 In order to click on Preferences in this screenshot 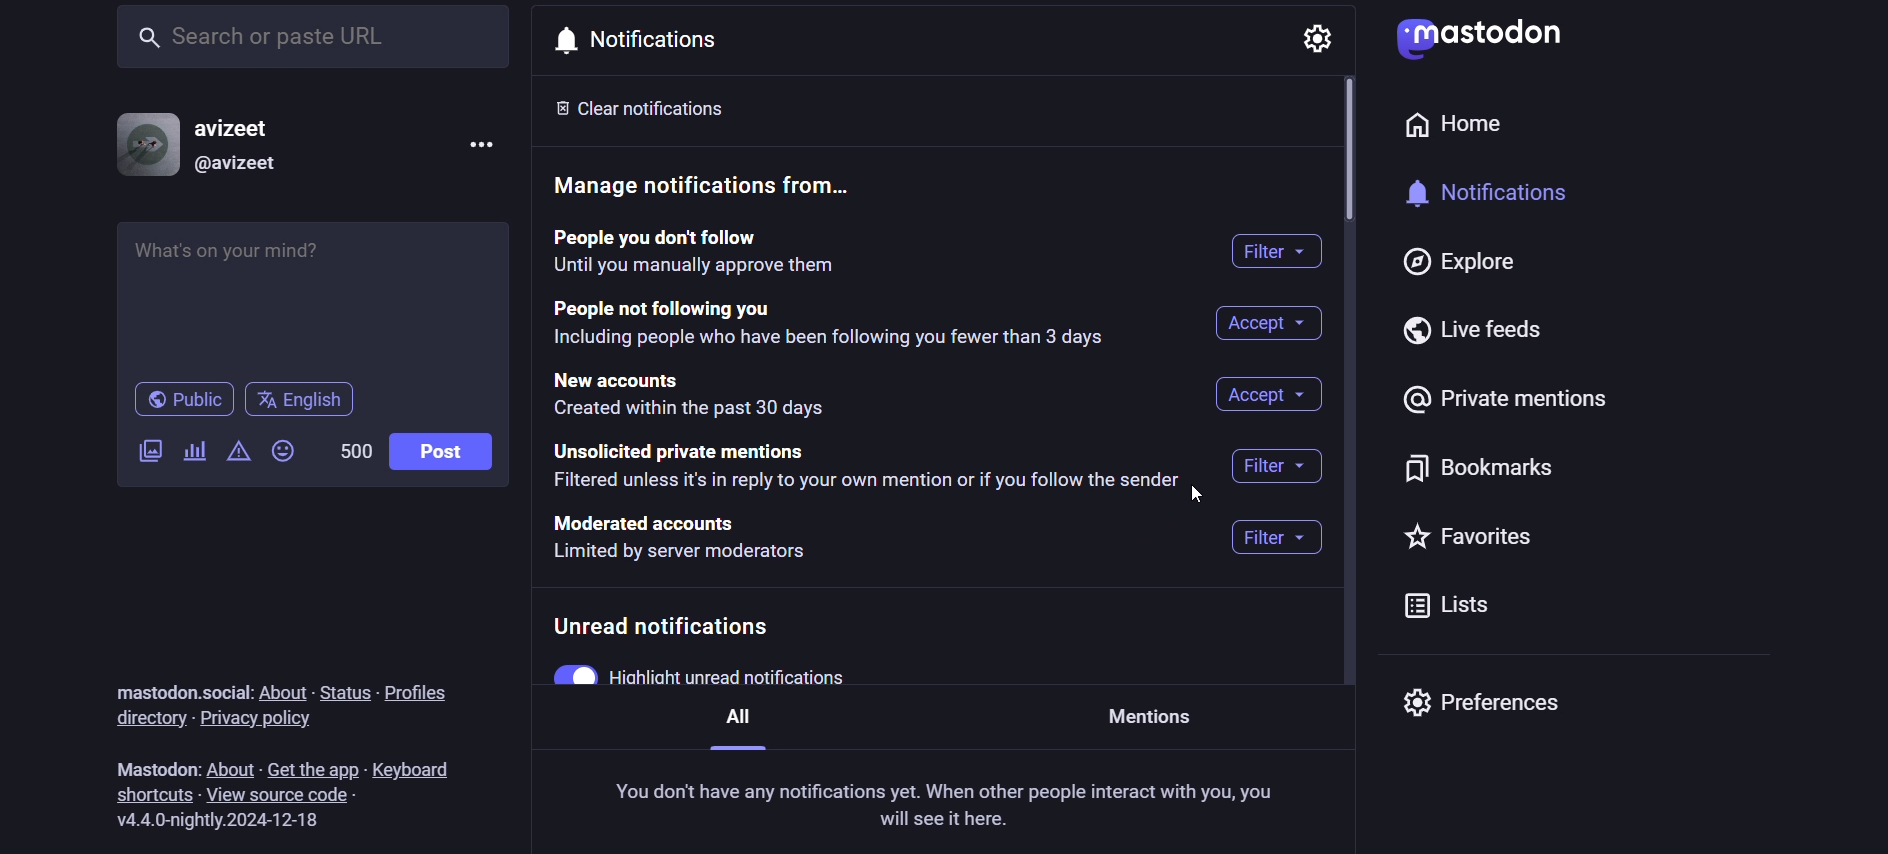, I will do `click(1478, 703)`.